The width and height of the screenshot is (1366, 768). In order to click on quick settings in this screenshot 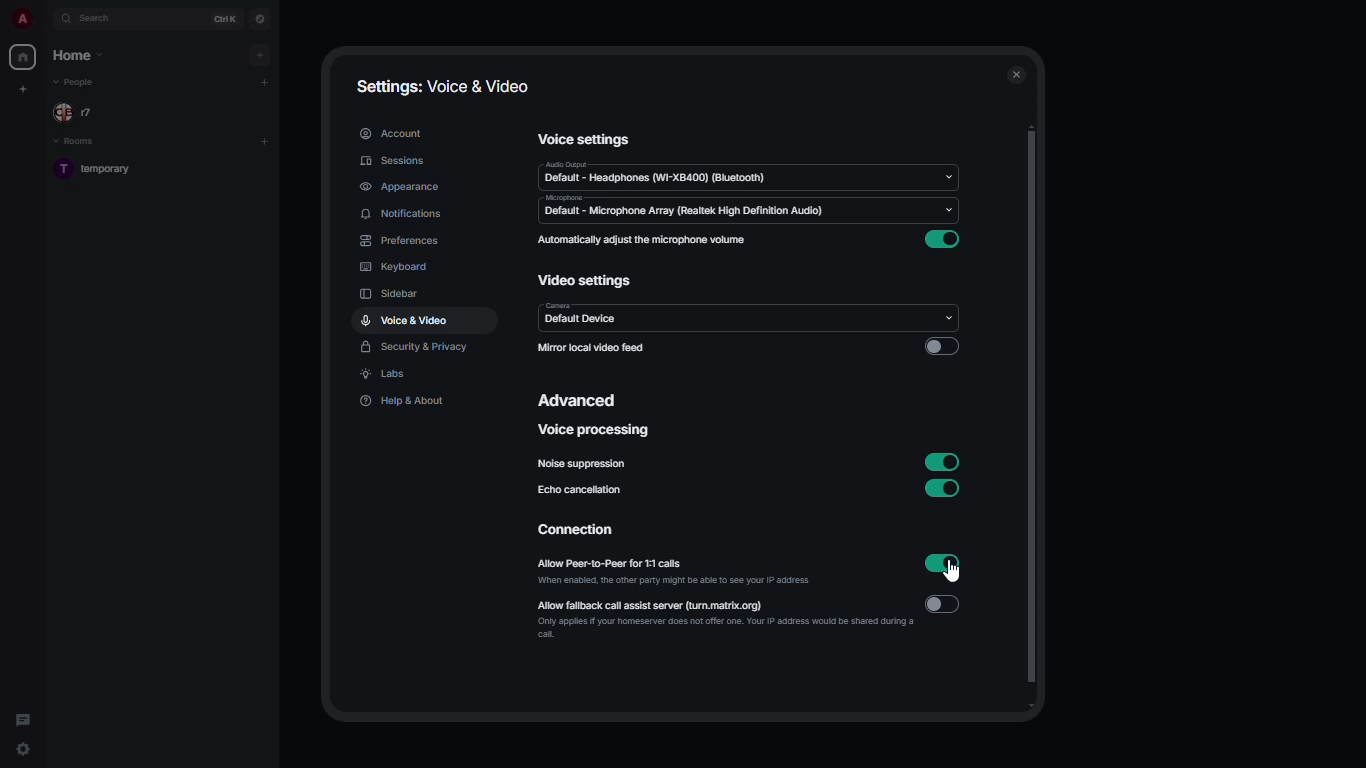, I will do `click(24, 752)`.